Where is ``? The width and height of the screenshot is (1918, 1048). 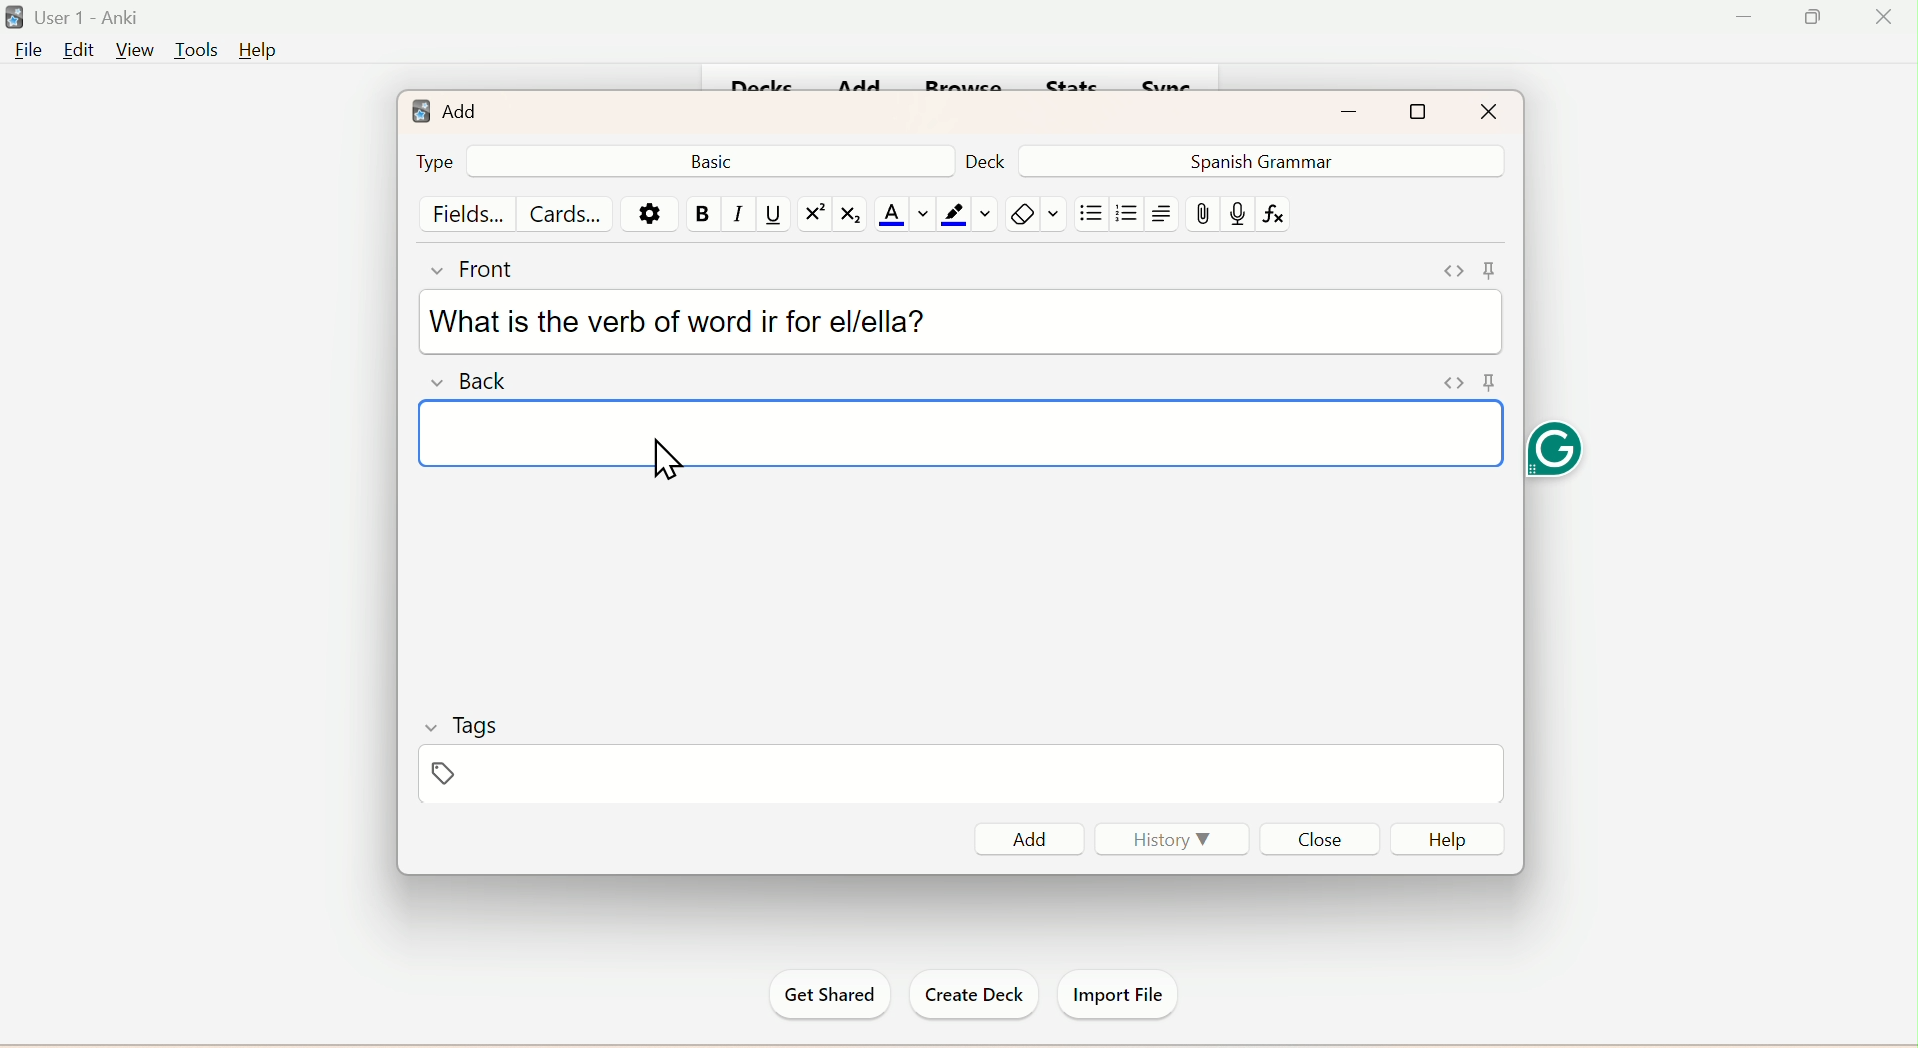
 is located at coordinates (471, 381).